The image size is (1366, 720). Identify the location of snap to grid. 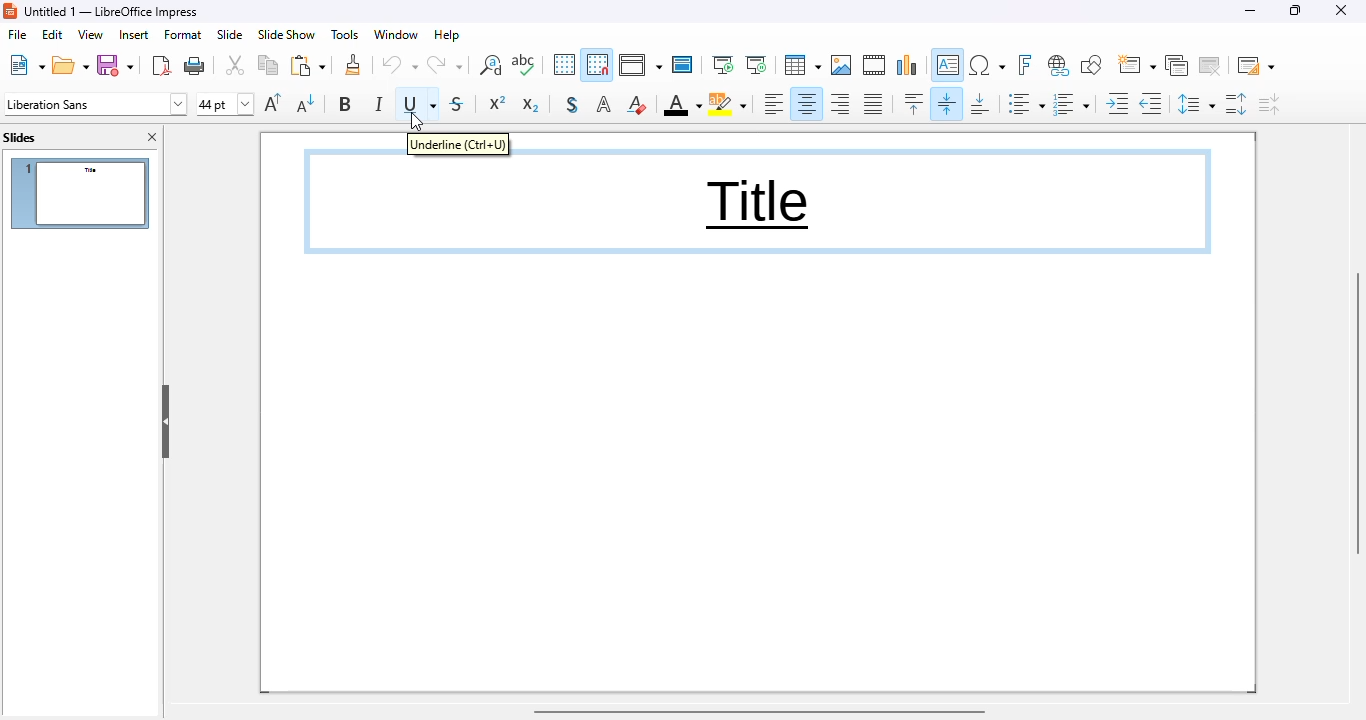
(598, 64).